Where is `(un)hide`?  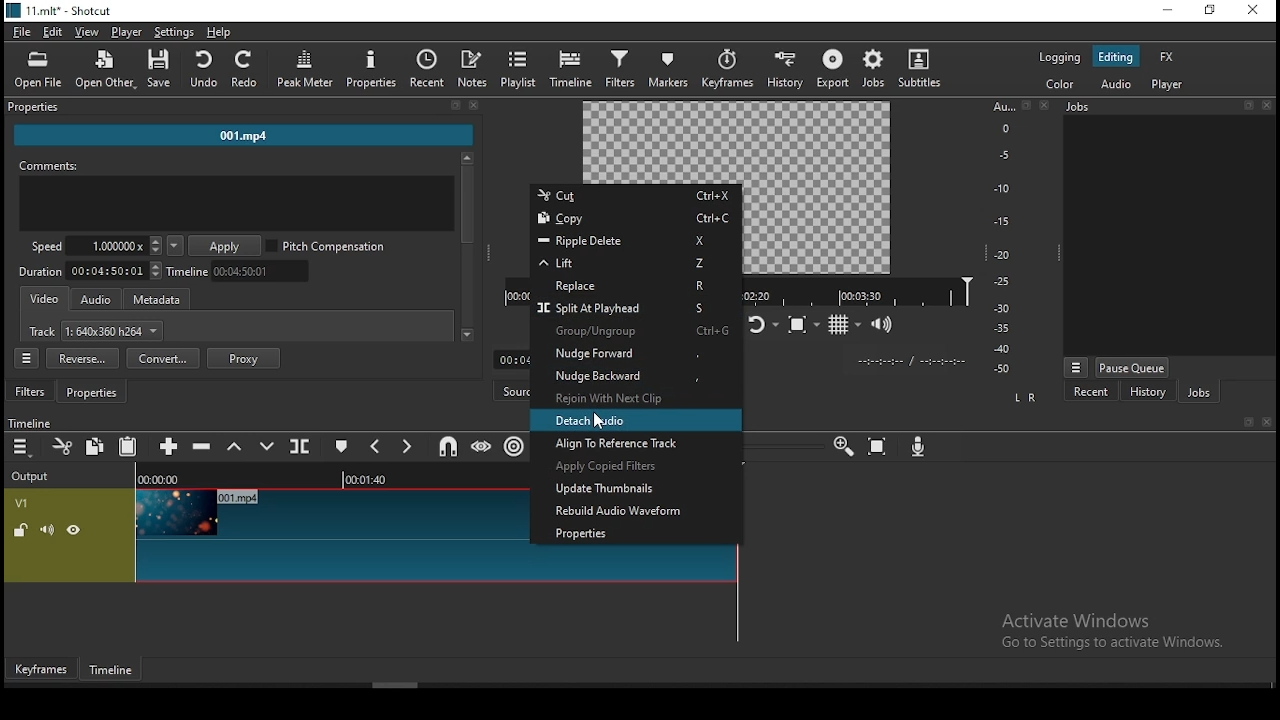 (un)hide is located at coordinates (77, 530).